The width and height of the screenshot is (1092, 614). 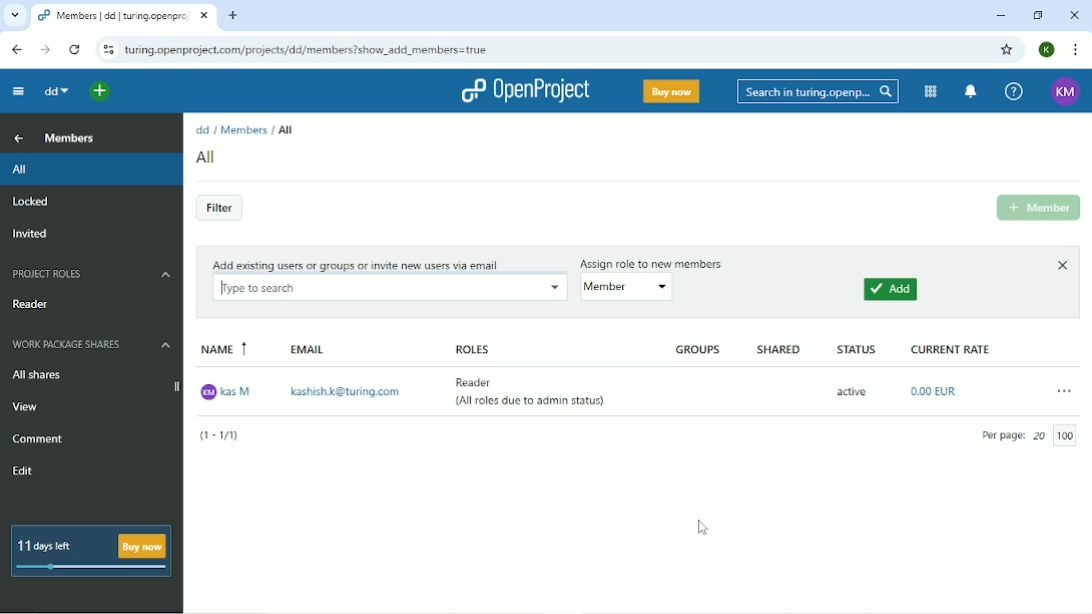 What do you see at coordinates (1074, 50) in the screenshot?
I see `Customize and control google chrome` at bounding box center [1074, 50].